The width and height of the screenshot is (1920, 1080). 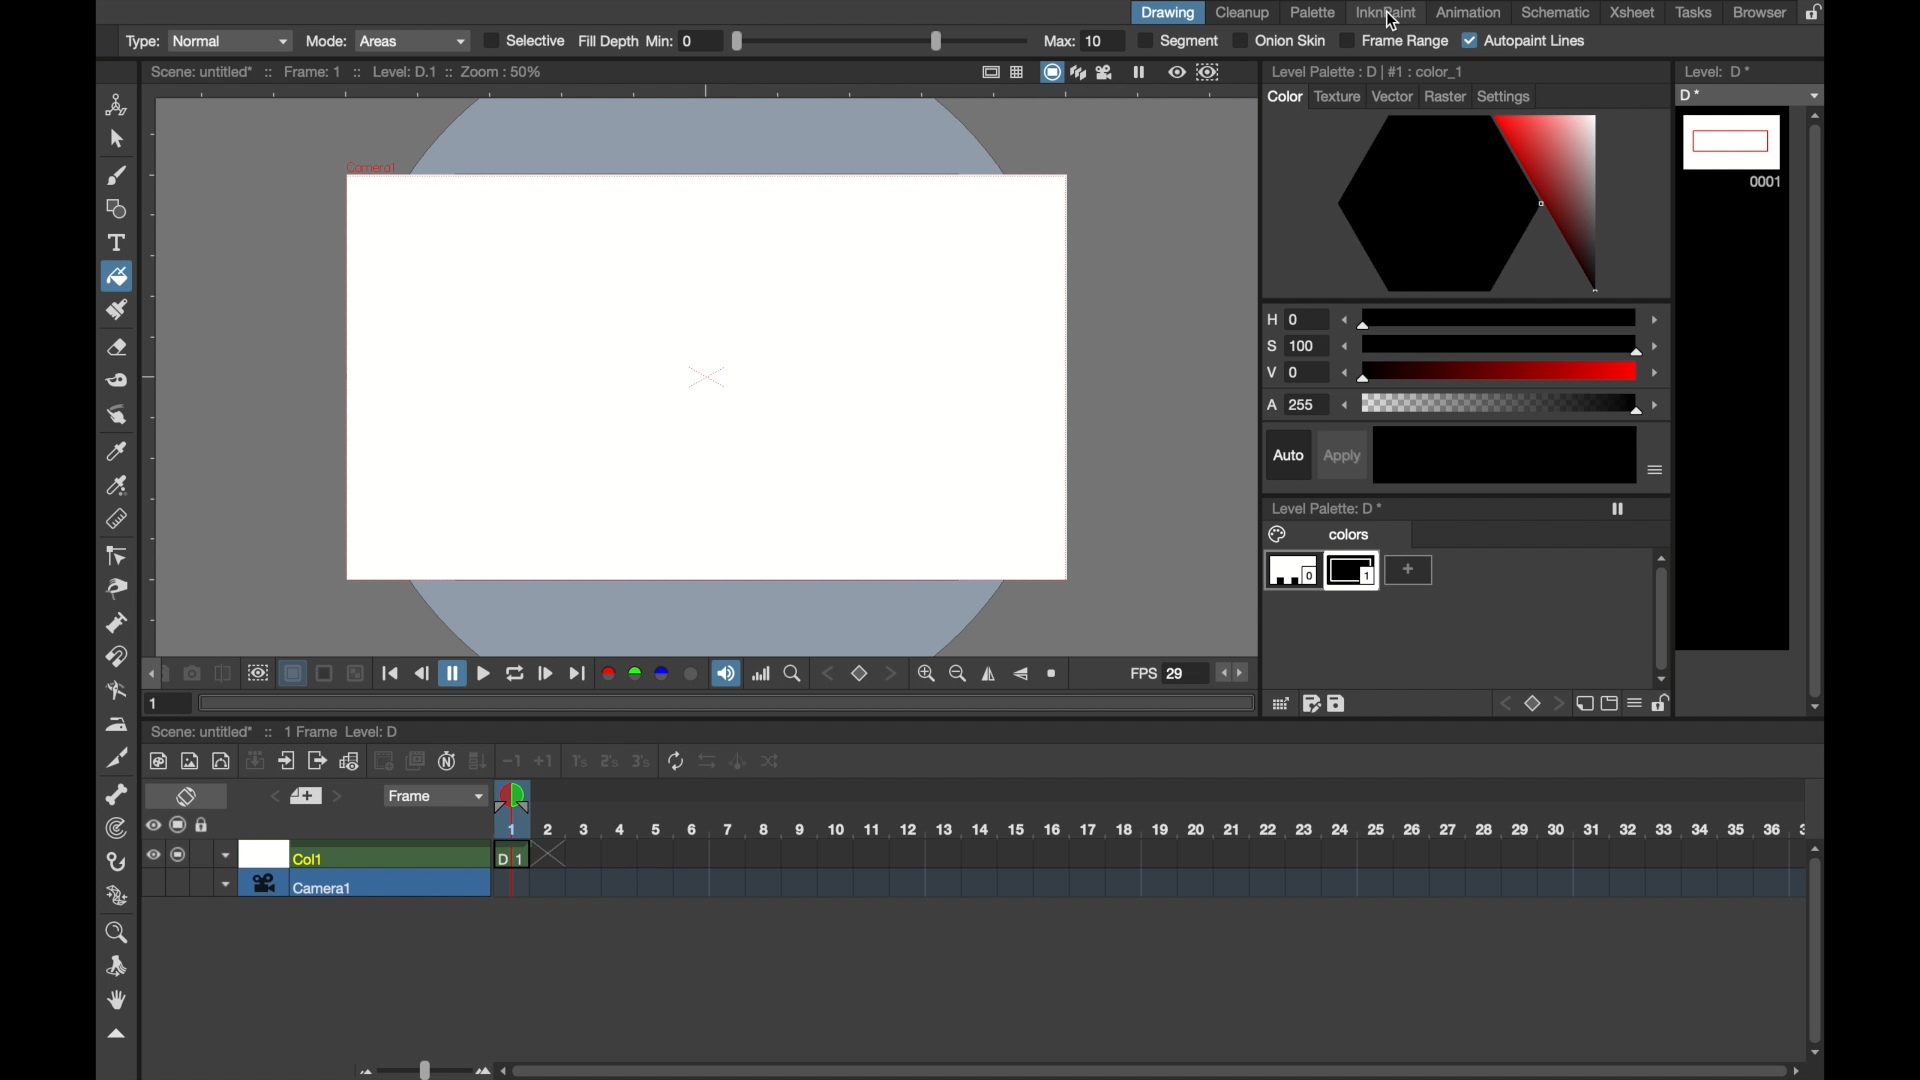 I want to click on refresh, so click(x=514, y=675).